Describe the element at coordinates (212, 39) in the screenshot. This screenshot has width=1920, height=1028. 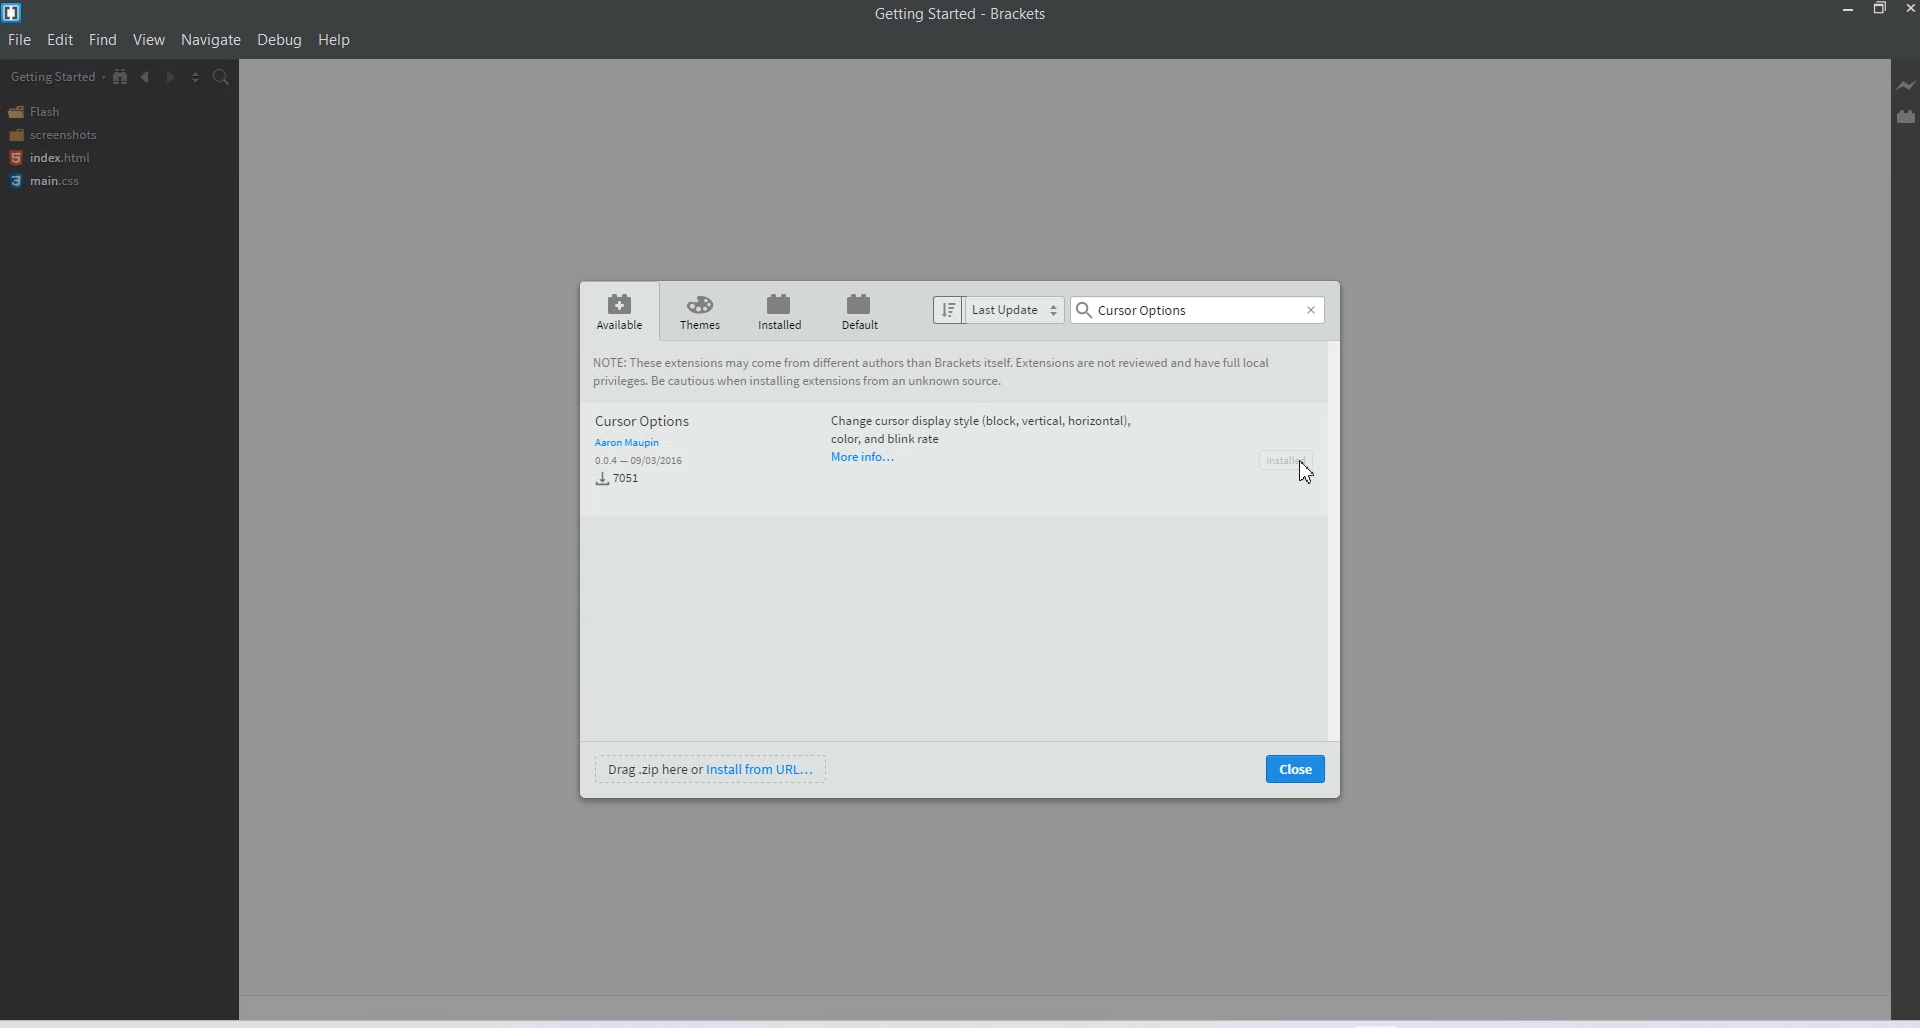
I see `Navigation` at that location.